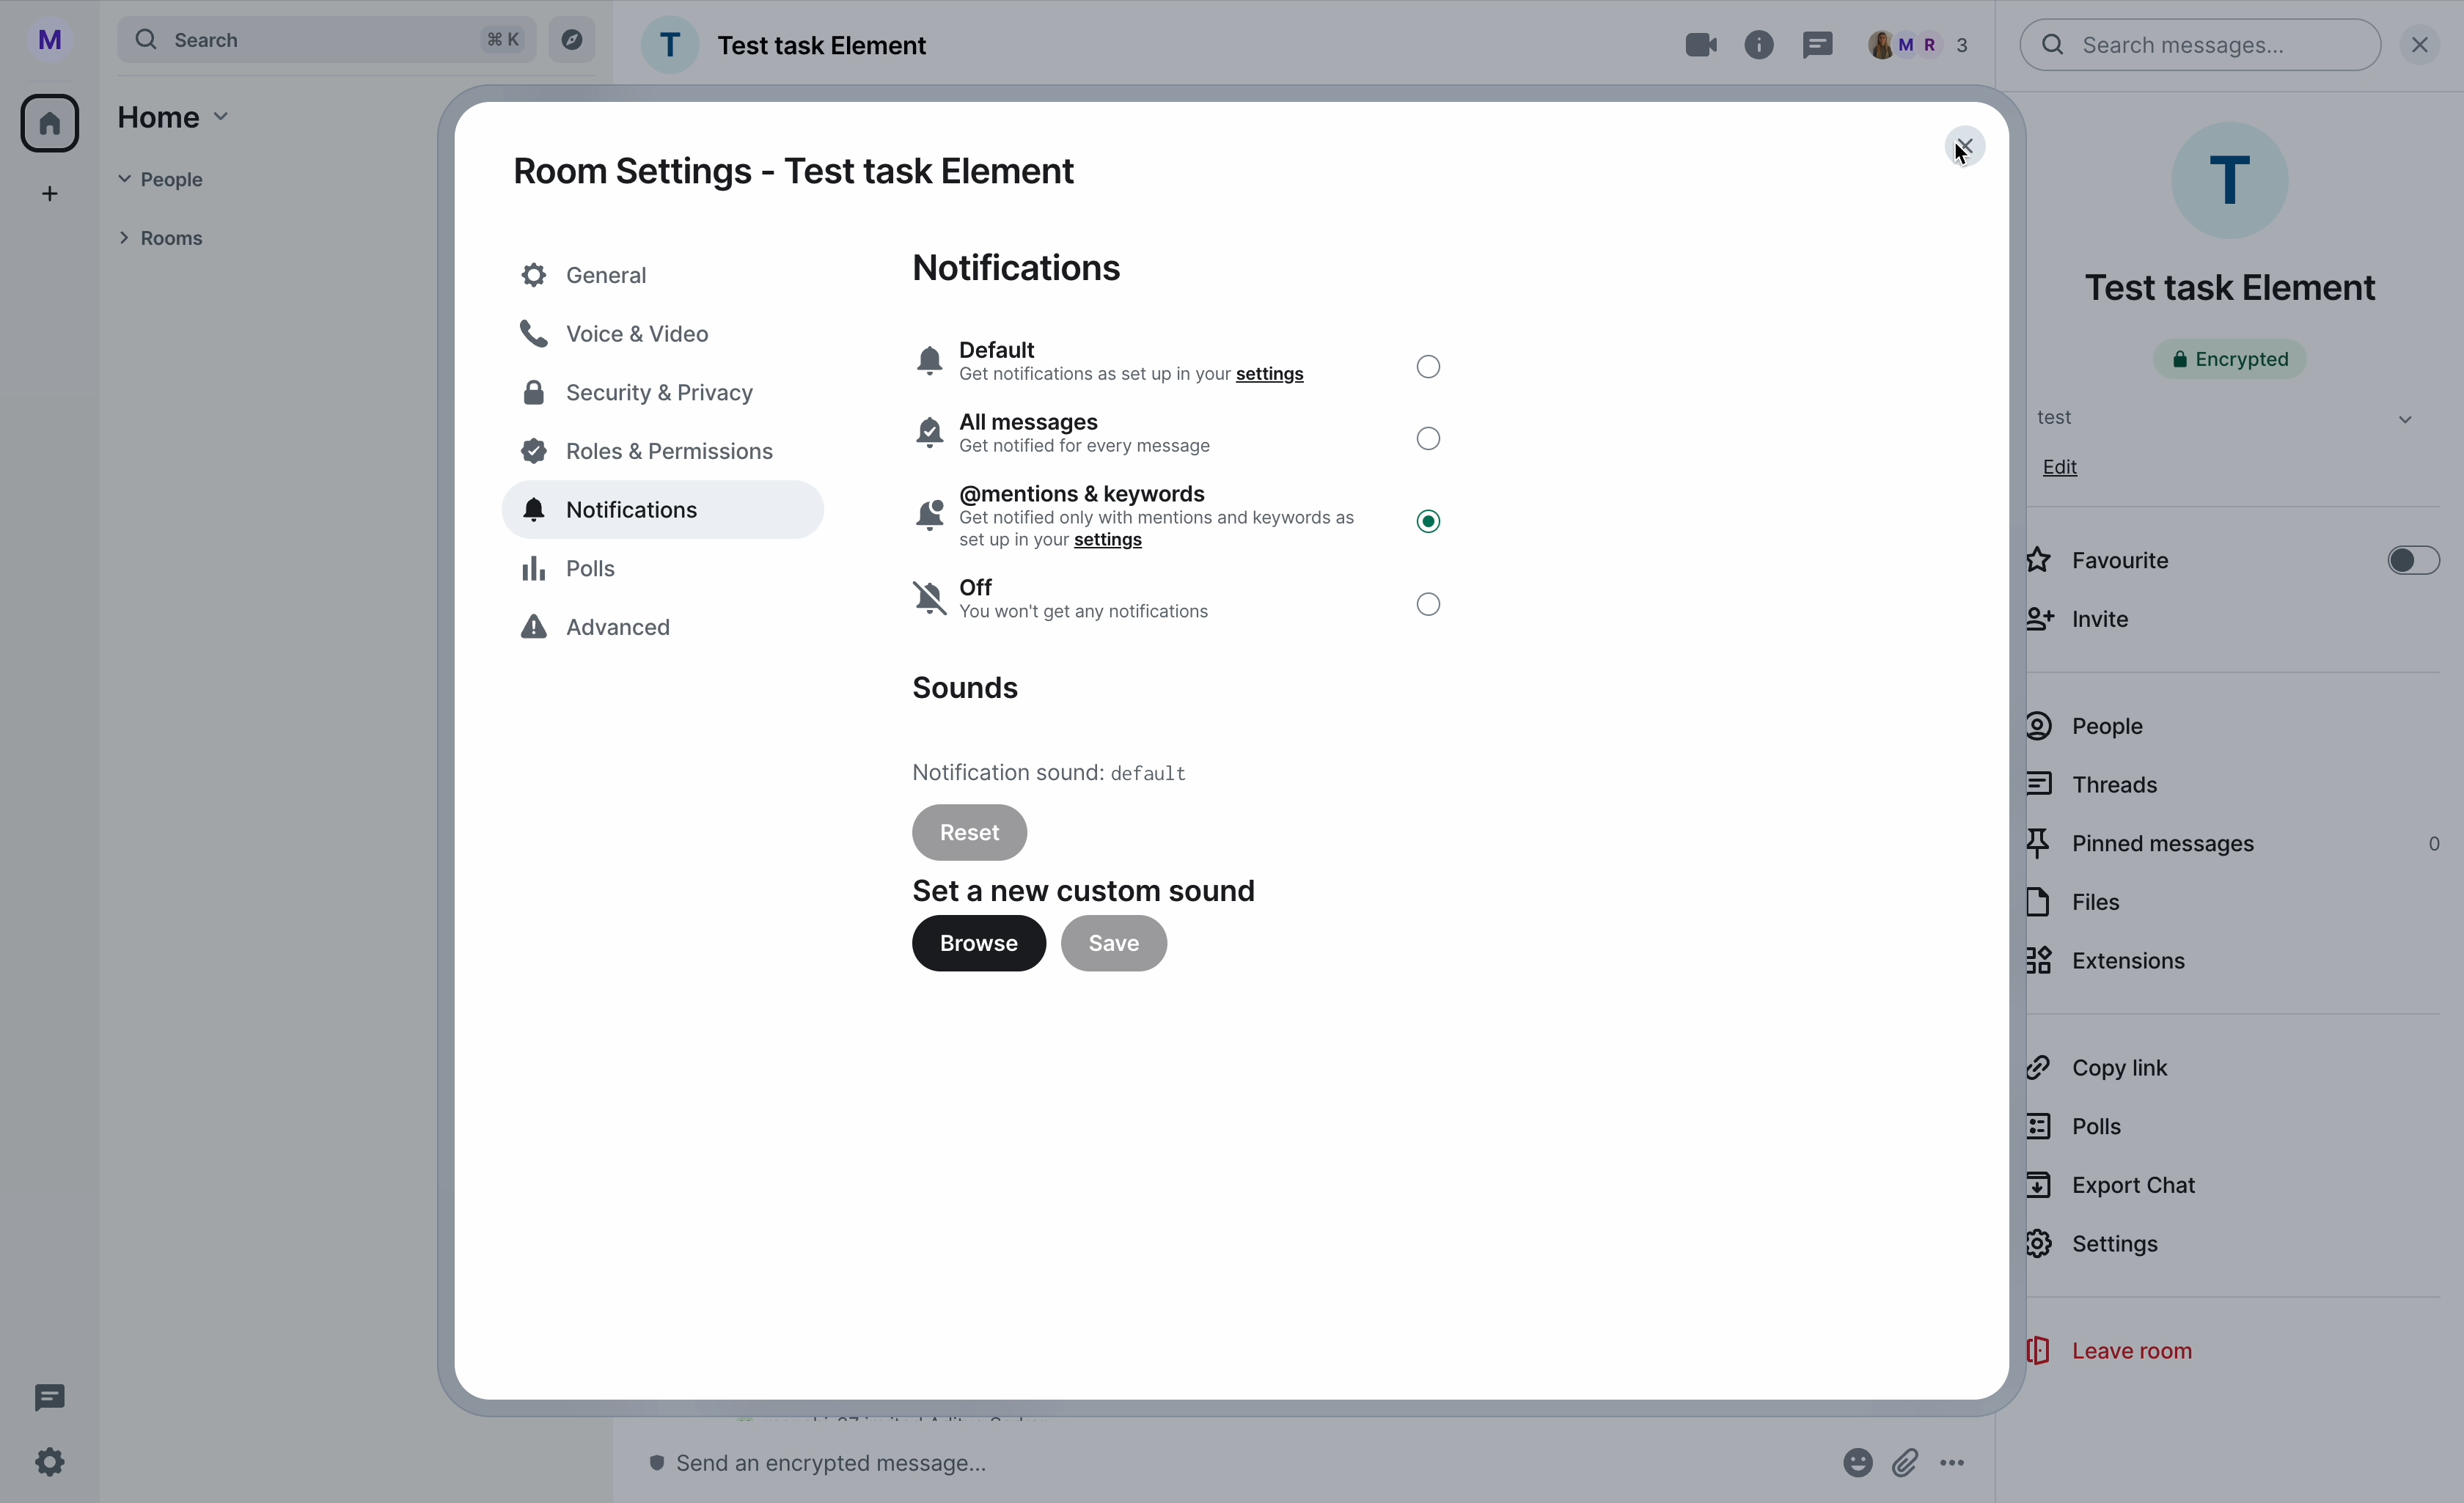  Describe the element at coordinates (2087, 618) in the screenshot. I see `invite` at that location.